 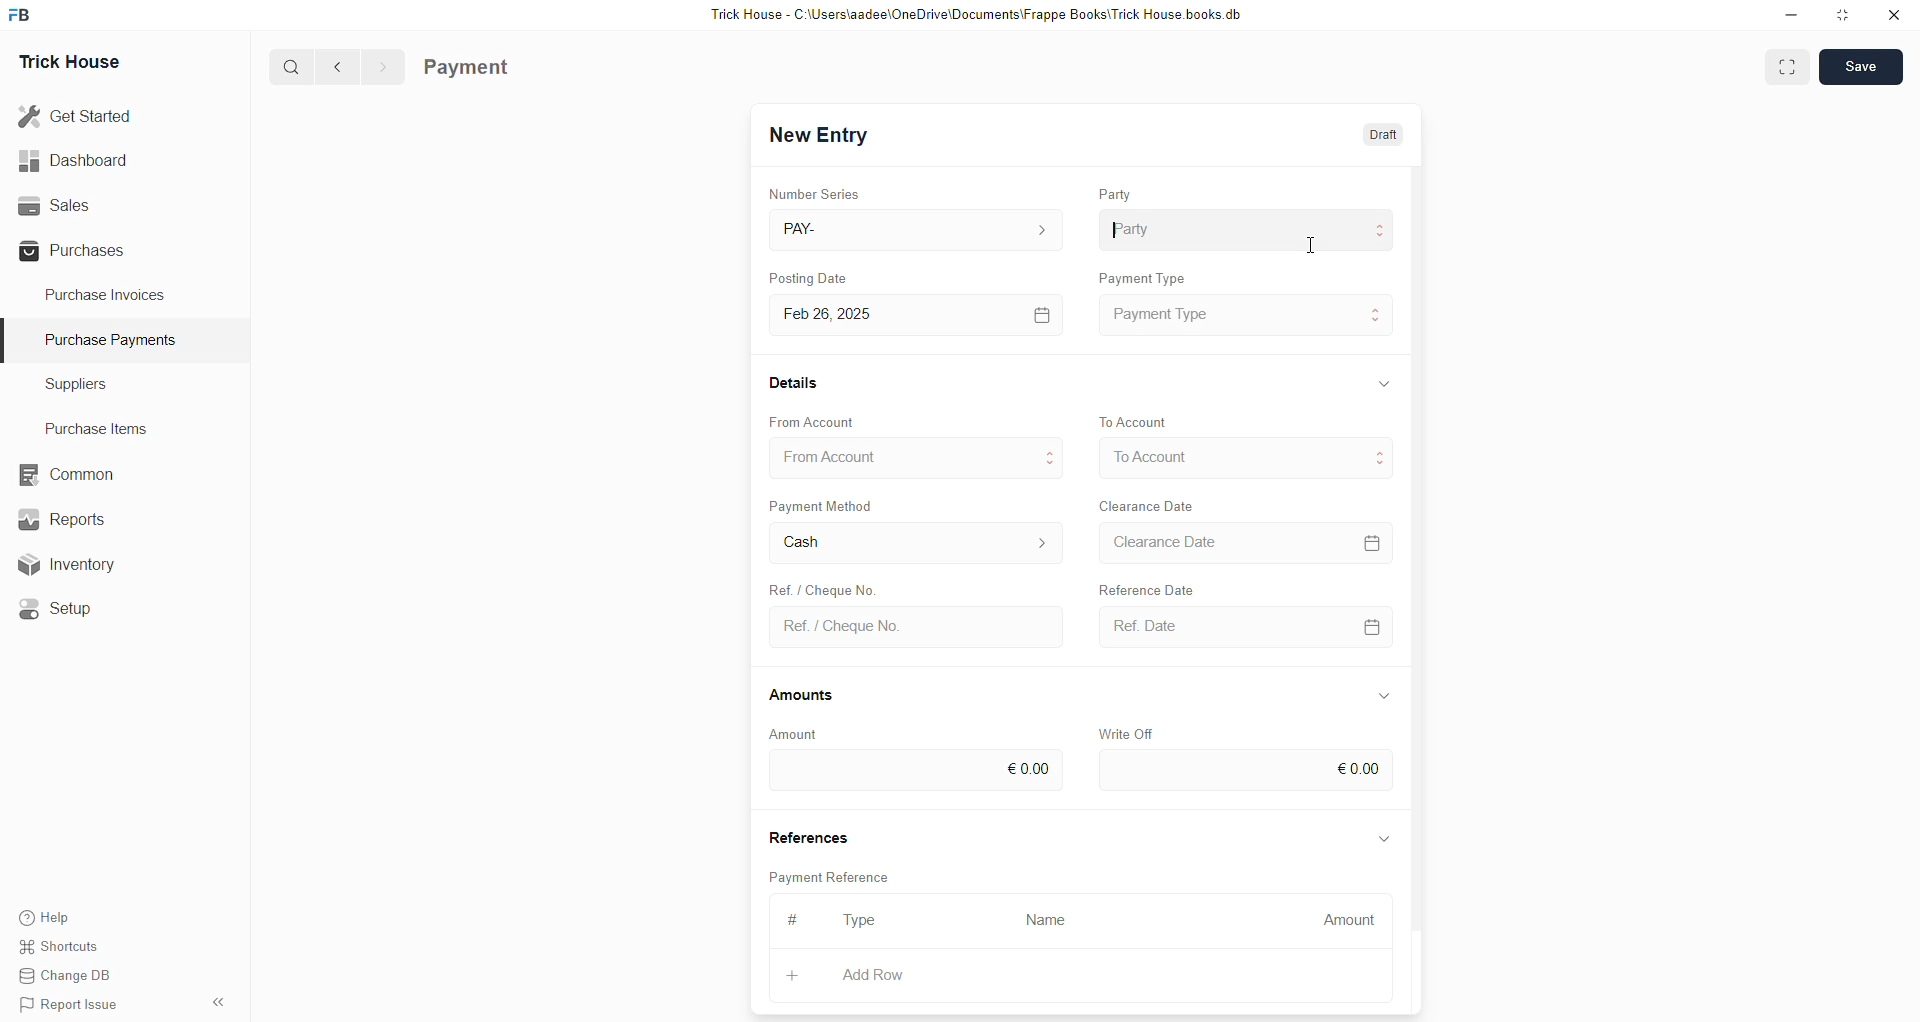 What do you see at coordinates (1149, 504) in the screenshot?
I see `Clearance Date` at bounding box center [1149, 504].